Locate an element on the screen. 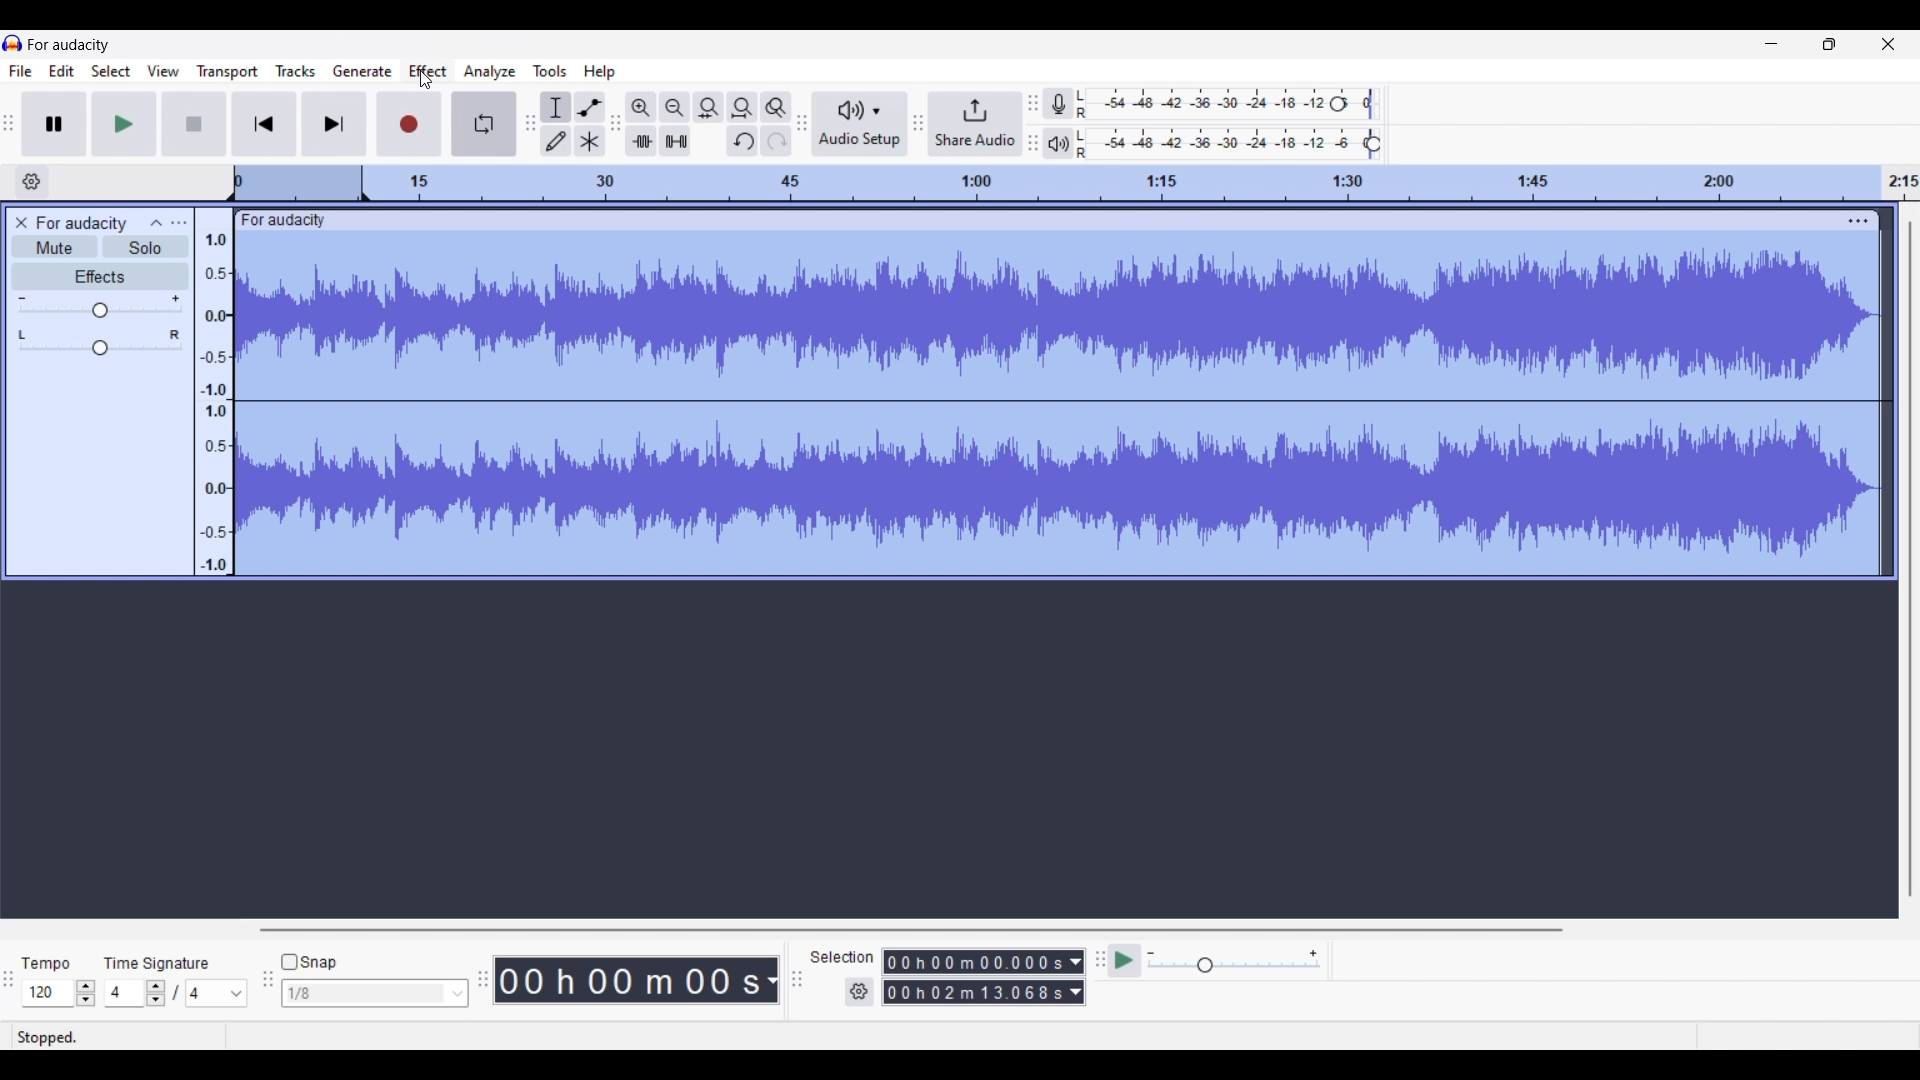  Undo is located at coordinates (742, 140).